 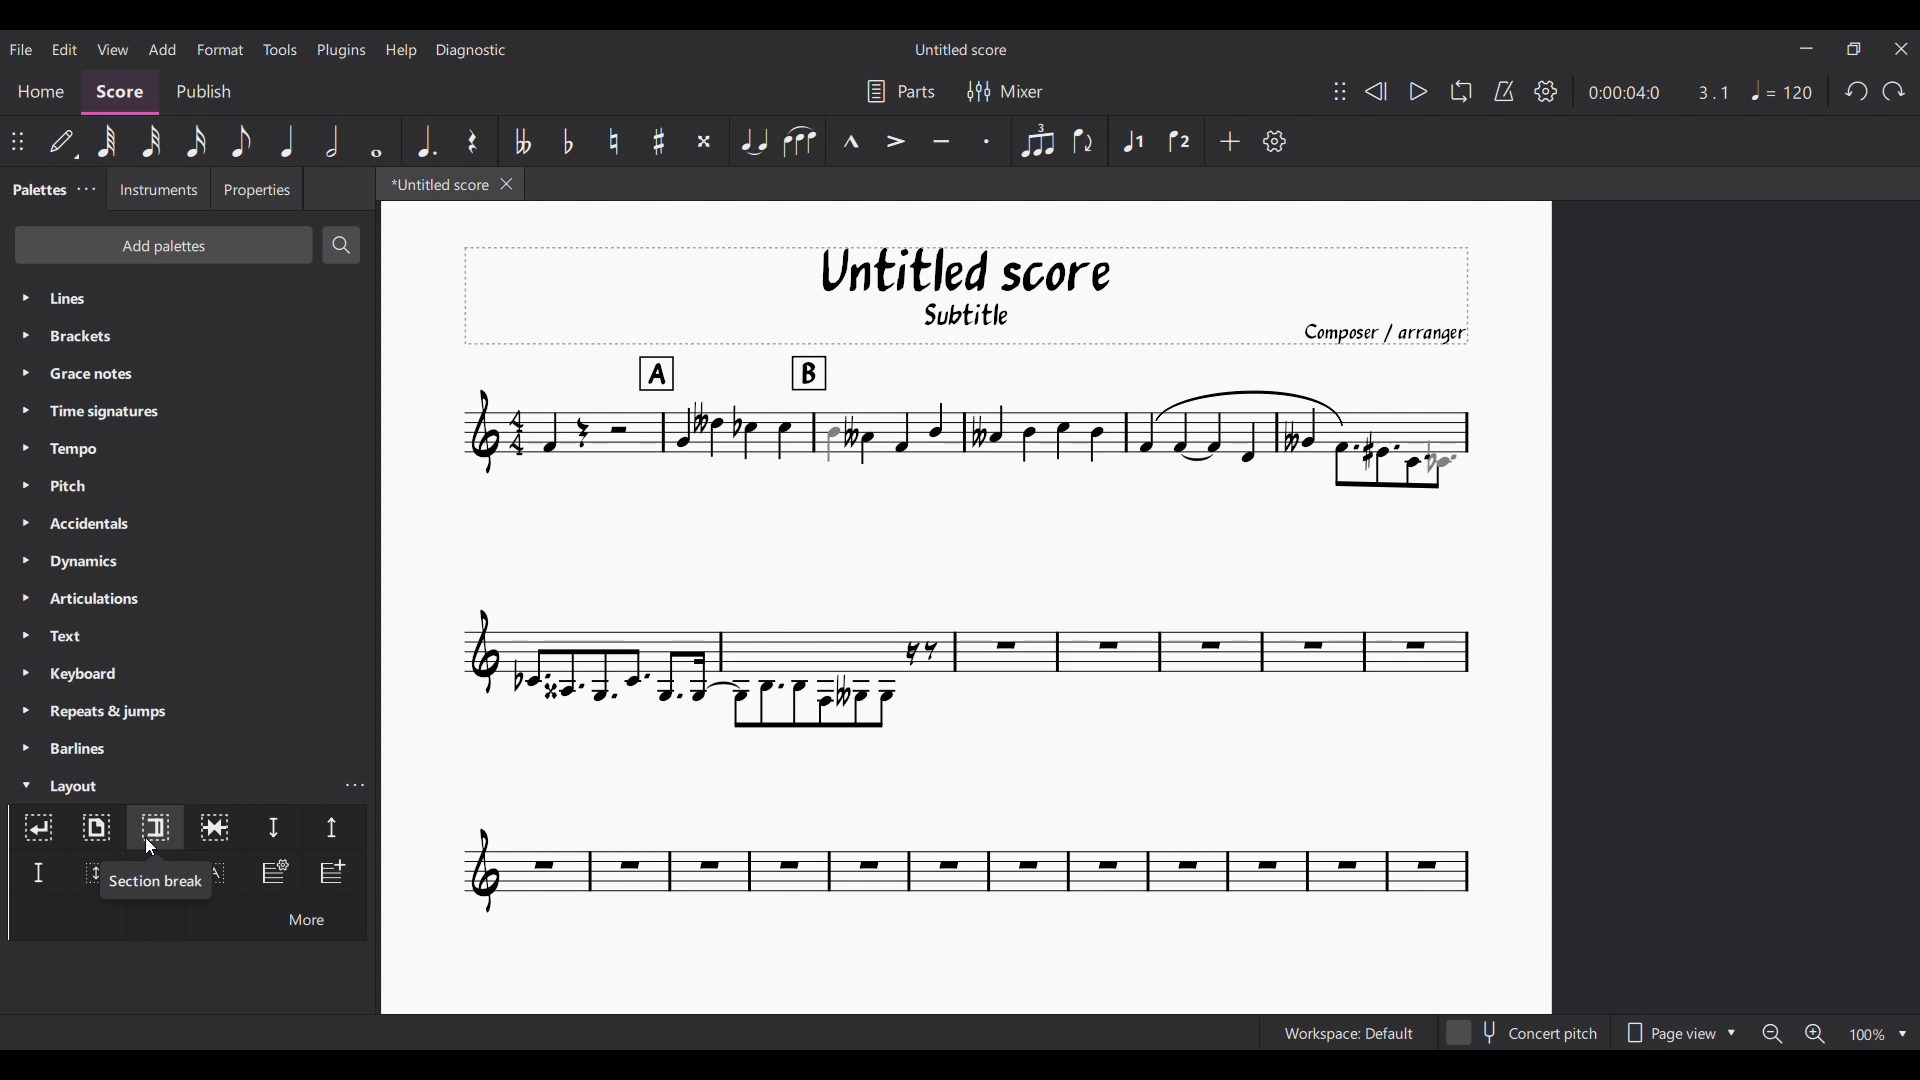 What do you see at coordinates (1546, 91) in the screenshot?
I see `Settings` at bounding box center [1546, 91].